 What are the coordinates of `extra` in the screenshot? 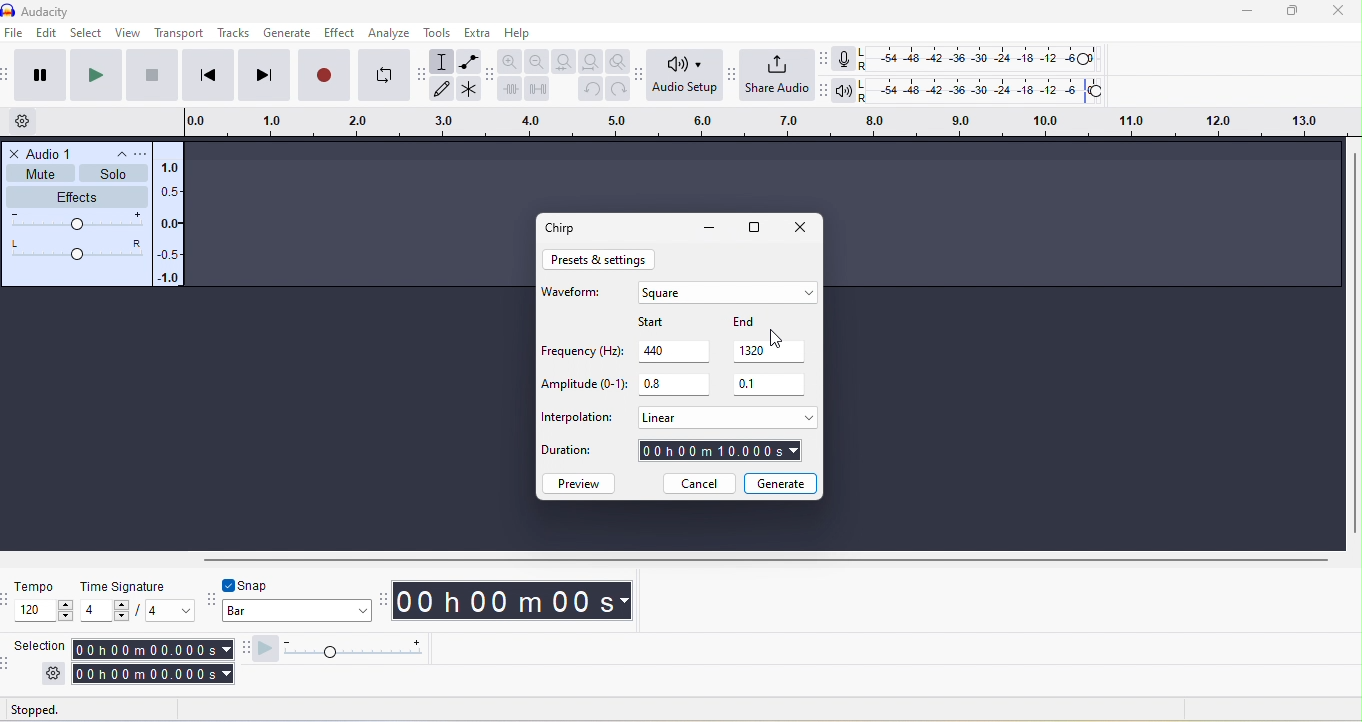 It's located at (476, 32).